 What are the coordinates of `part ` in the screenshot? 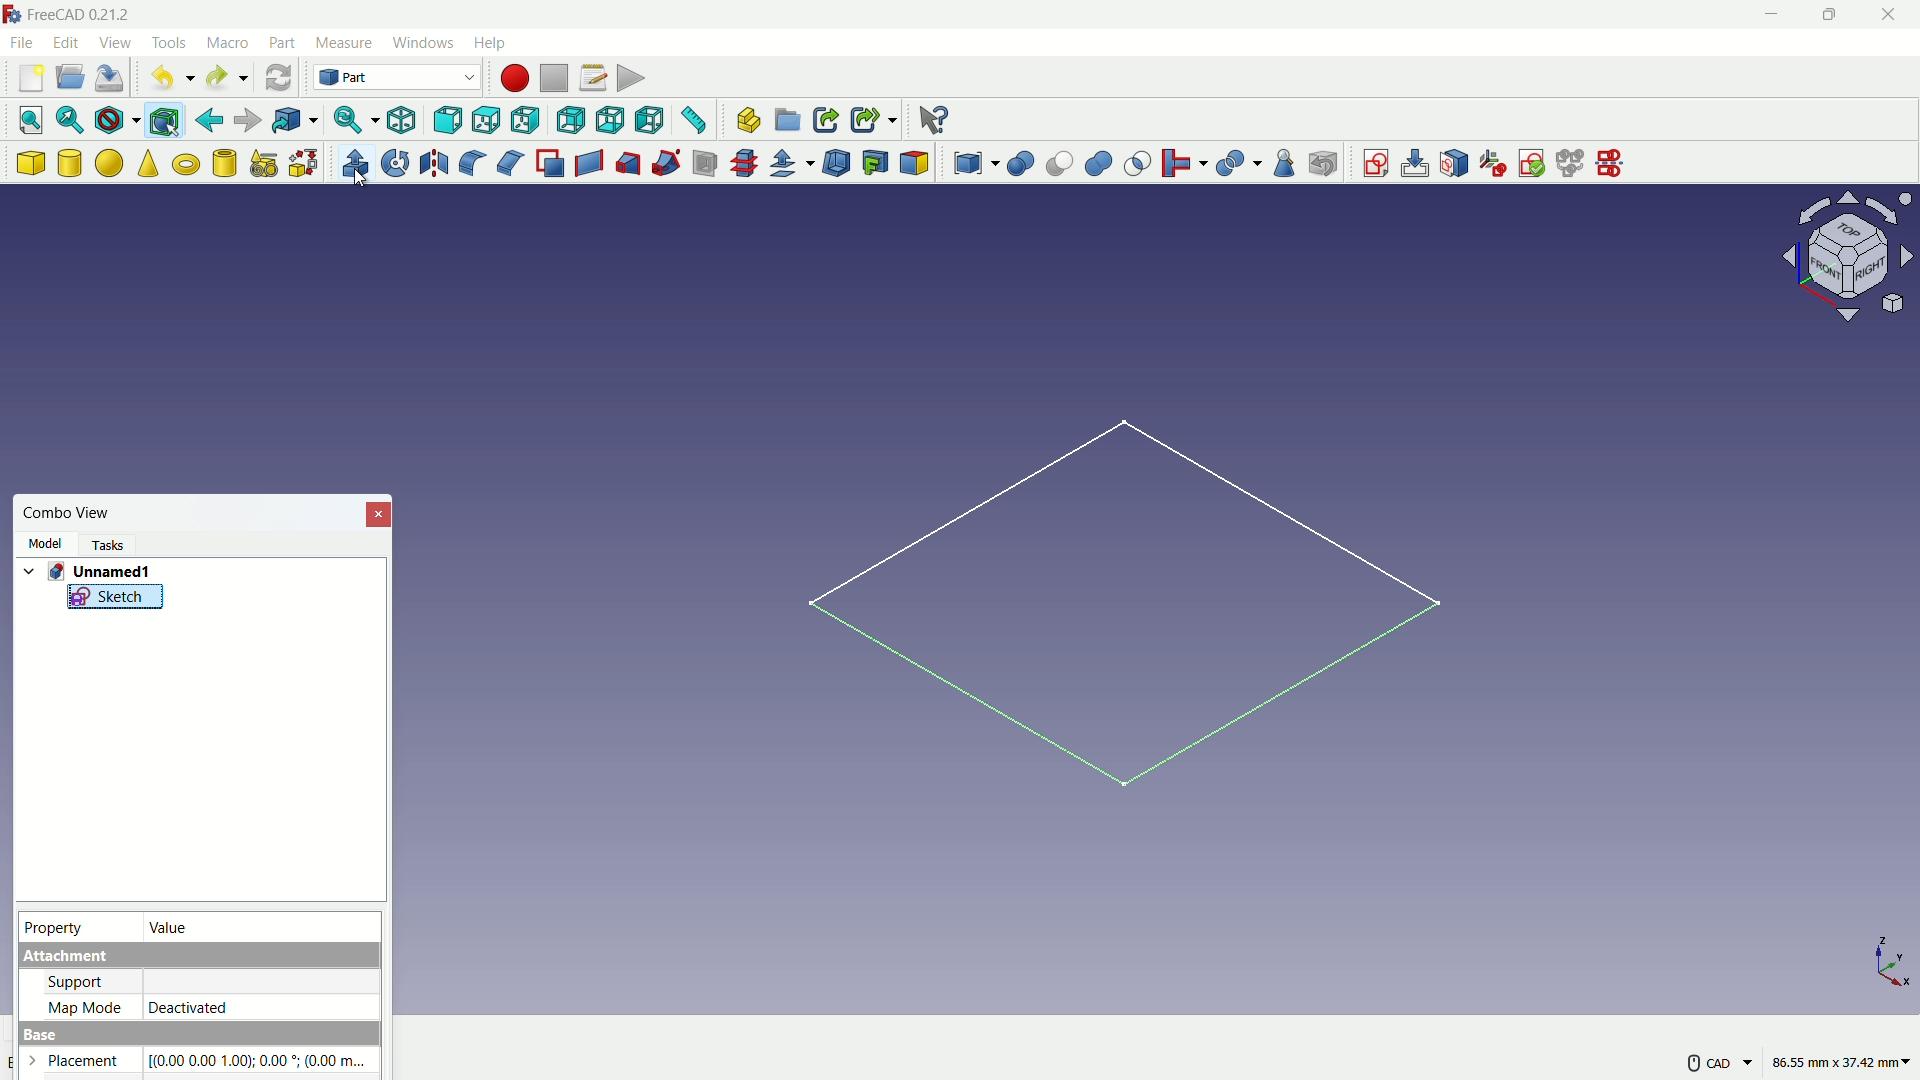 It's located at (282, 42).